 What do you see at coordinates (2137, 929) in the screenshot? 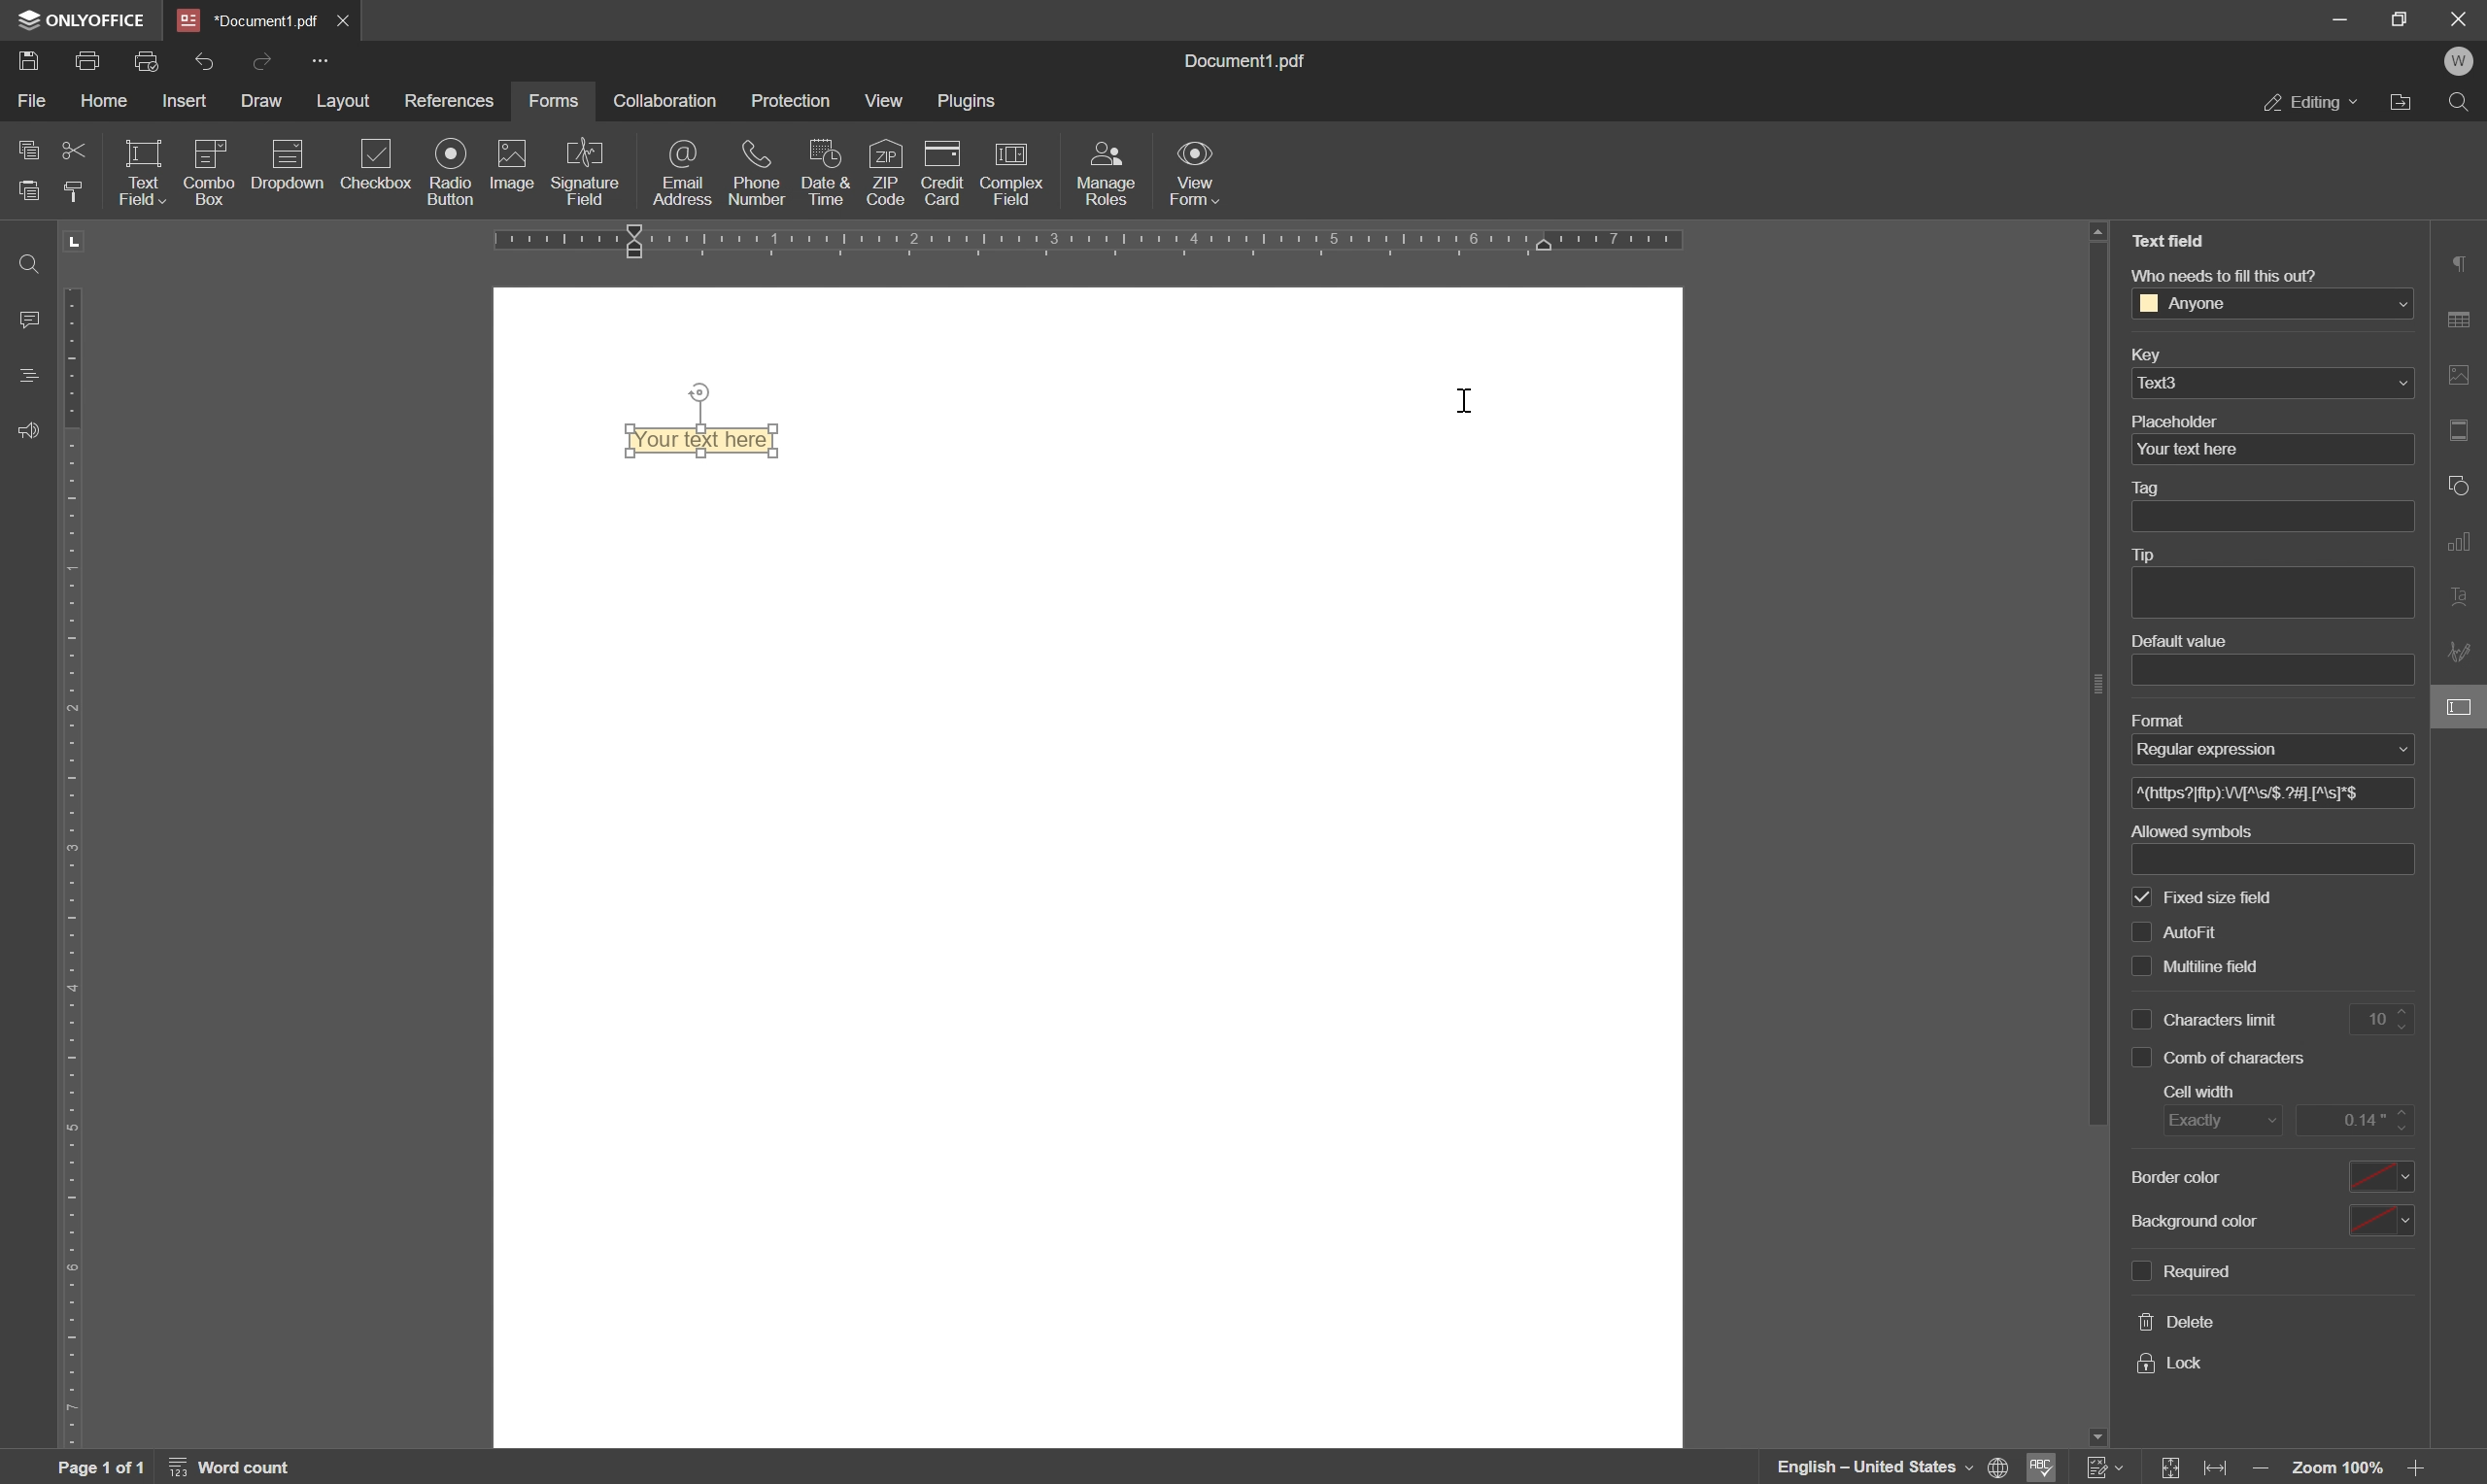
I see `checkbox` at bounding box center [2137, 929].